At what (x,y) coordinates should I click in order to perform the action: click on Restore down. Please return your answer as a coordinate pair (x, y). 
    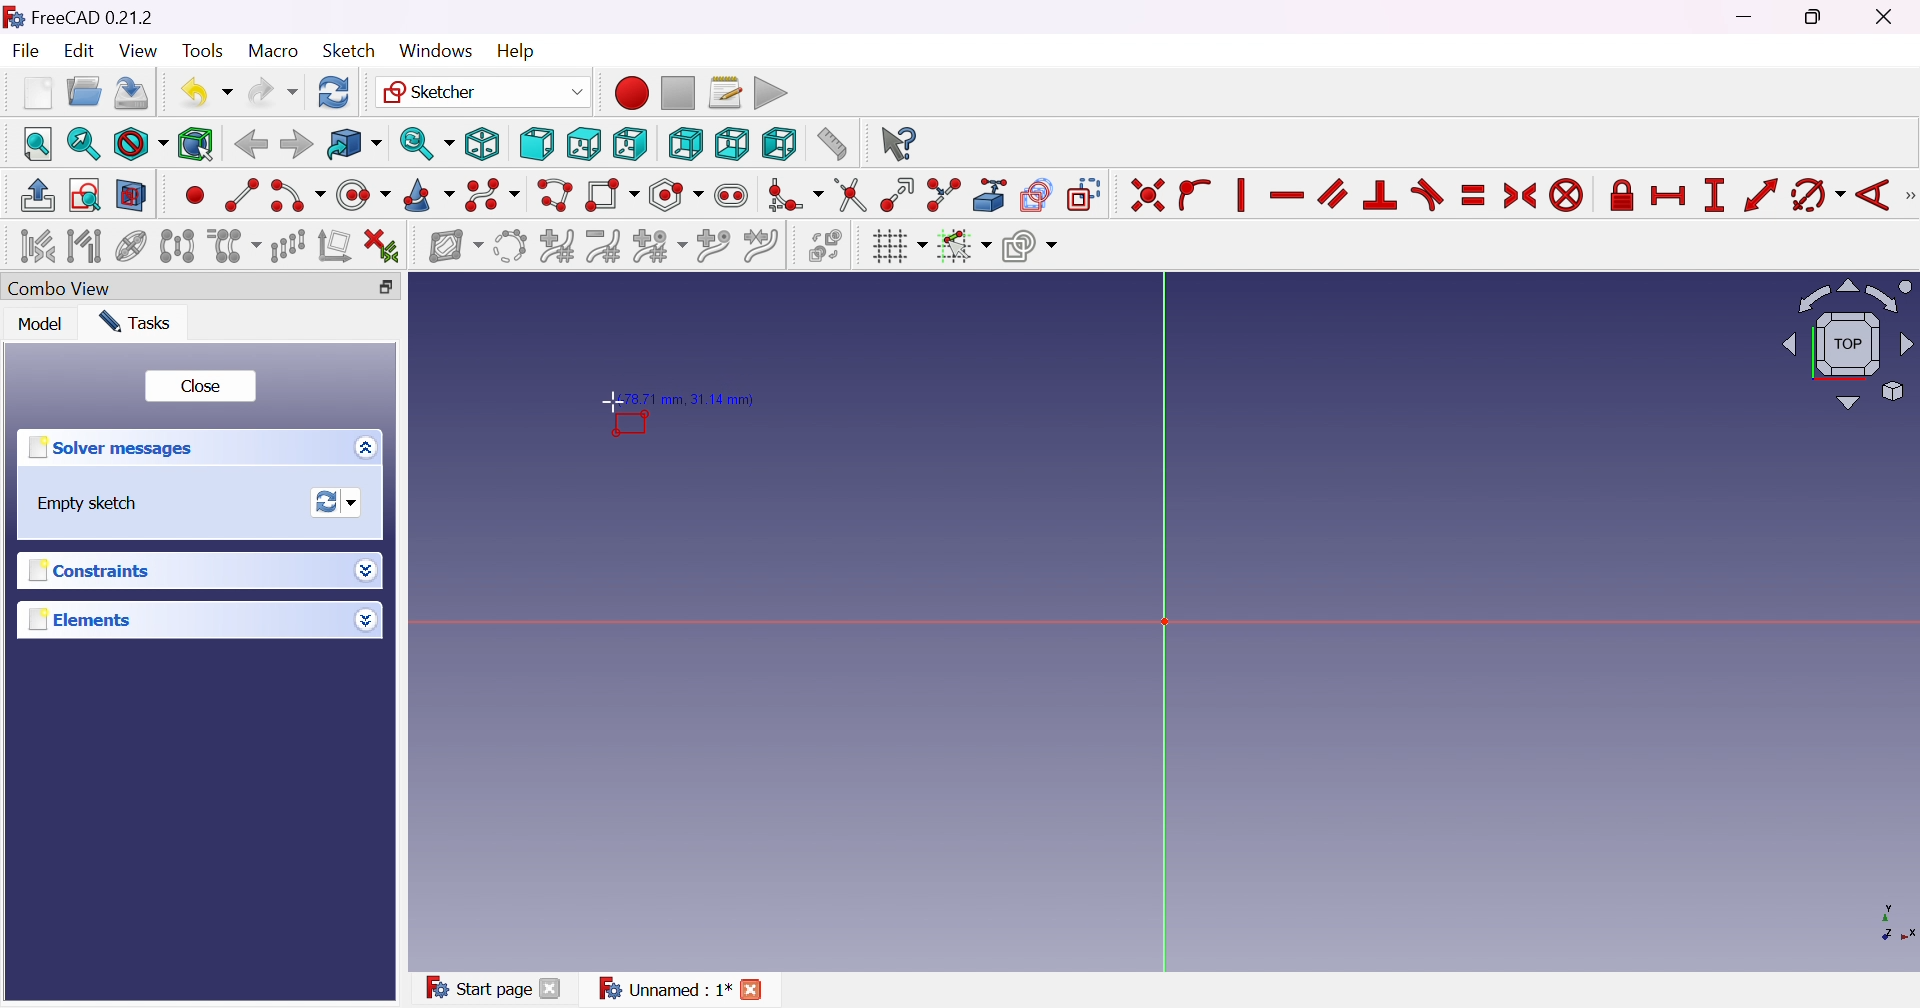
    Looking at the image, I should click on (386, 288).